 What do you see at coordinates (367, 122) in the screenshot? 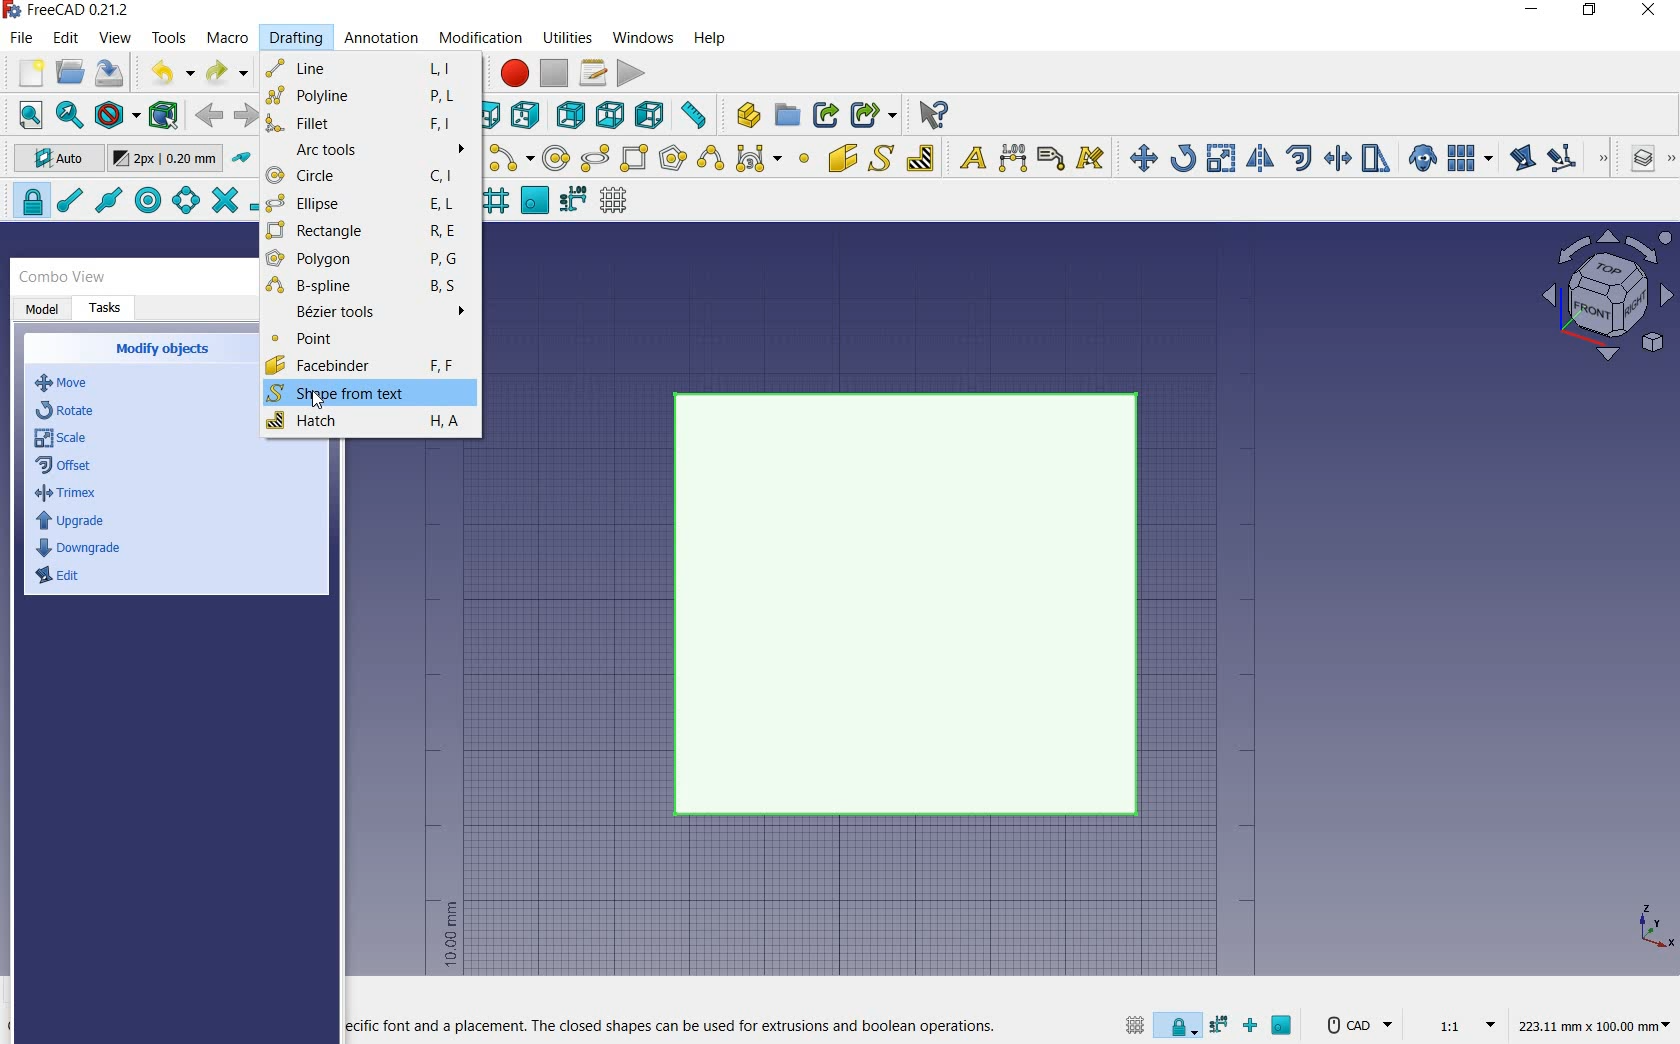
I see `fillet` at bounding box center [367, 122].